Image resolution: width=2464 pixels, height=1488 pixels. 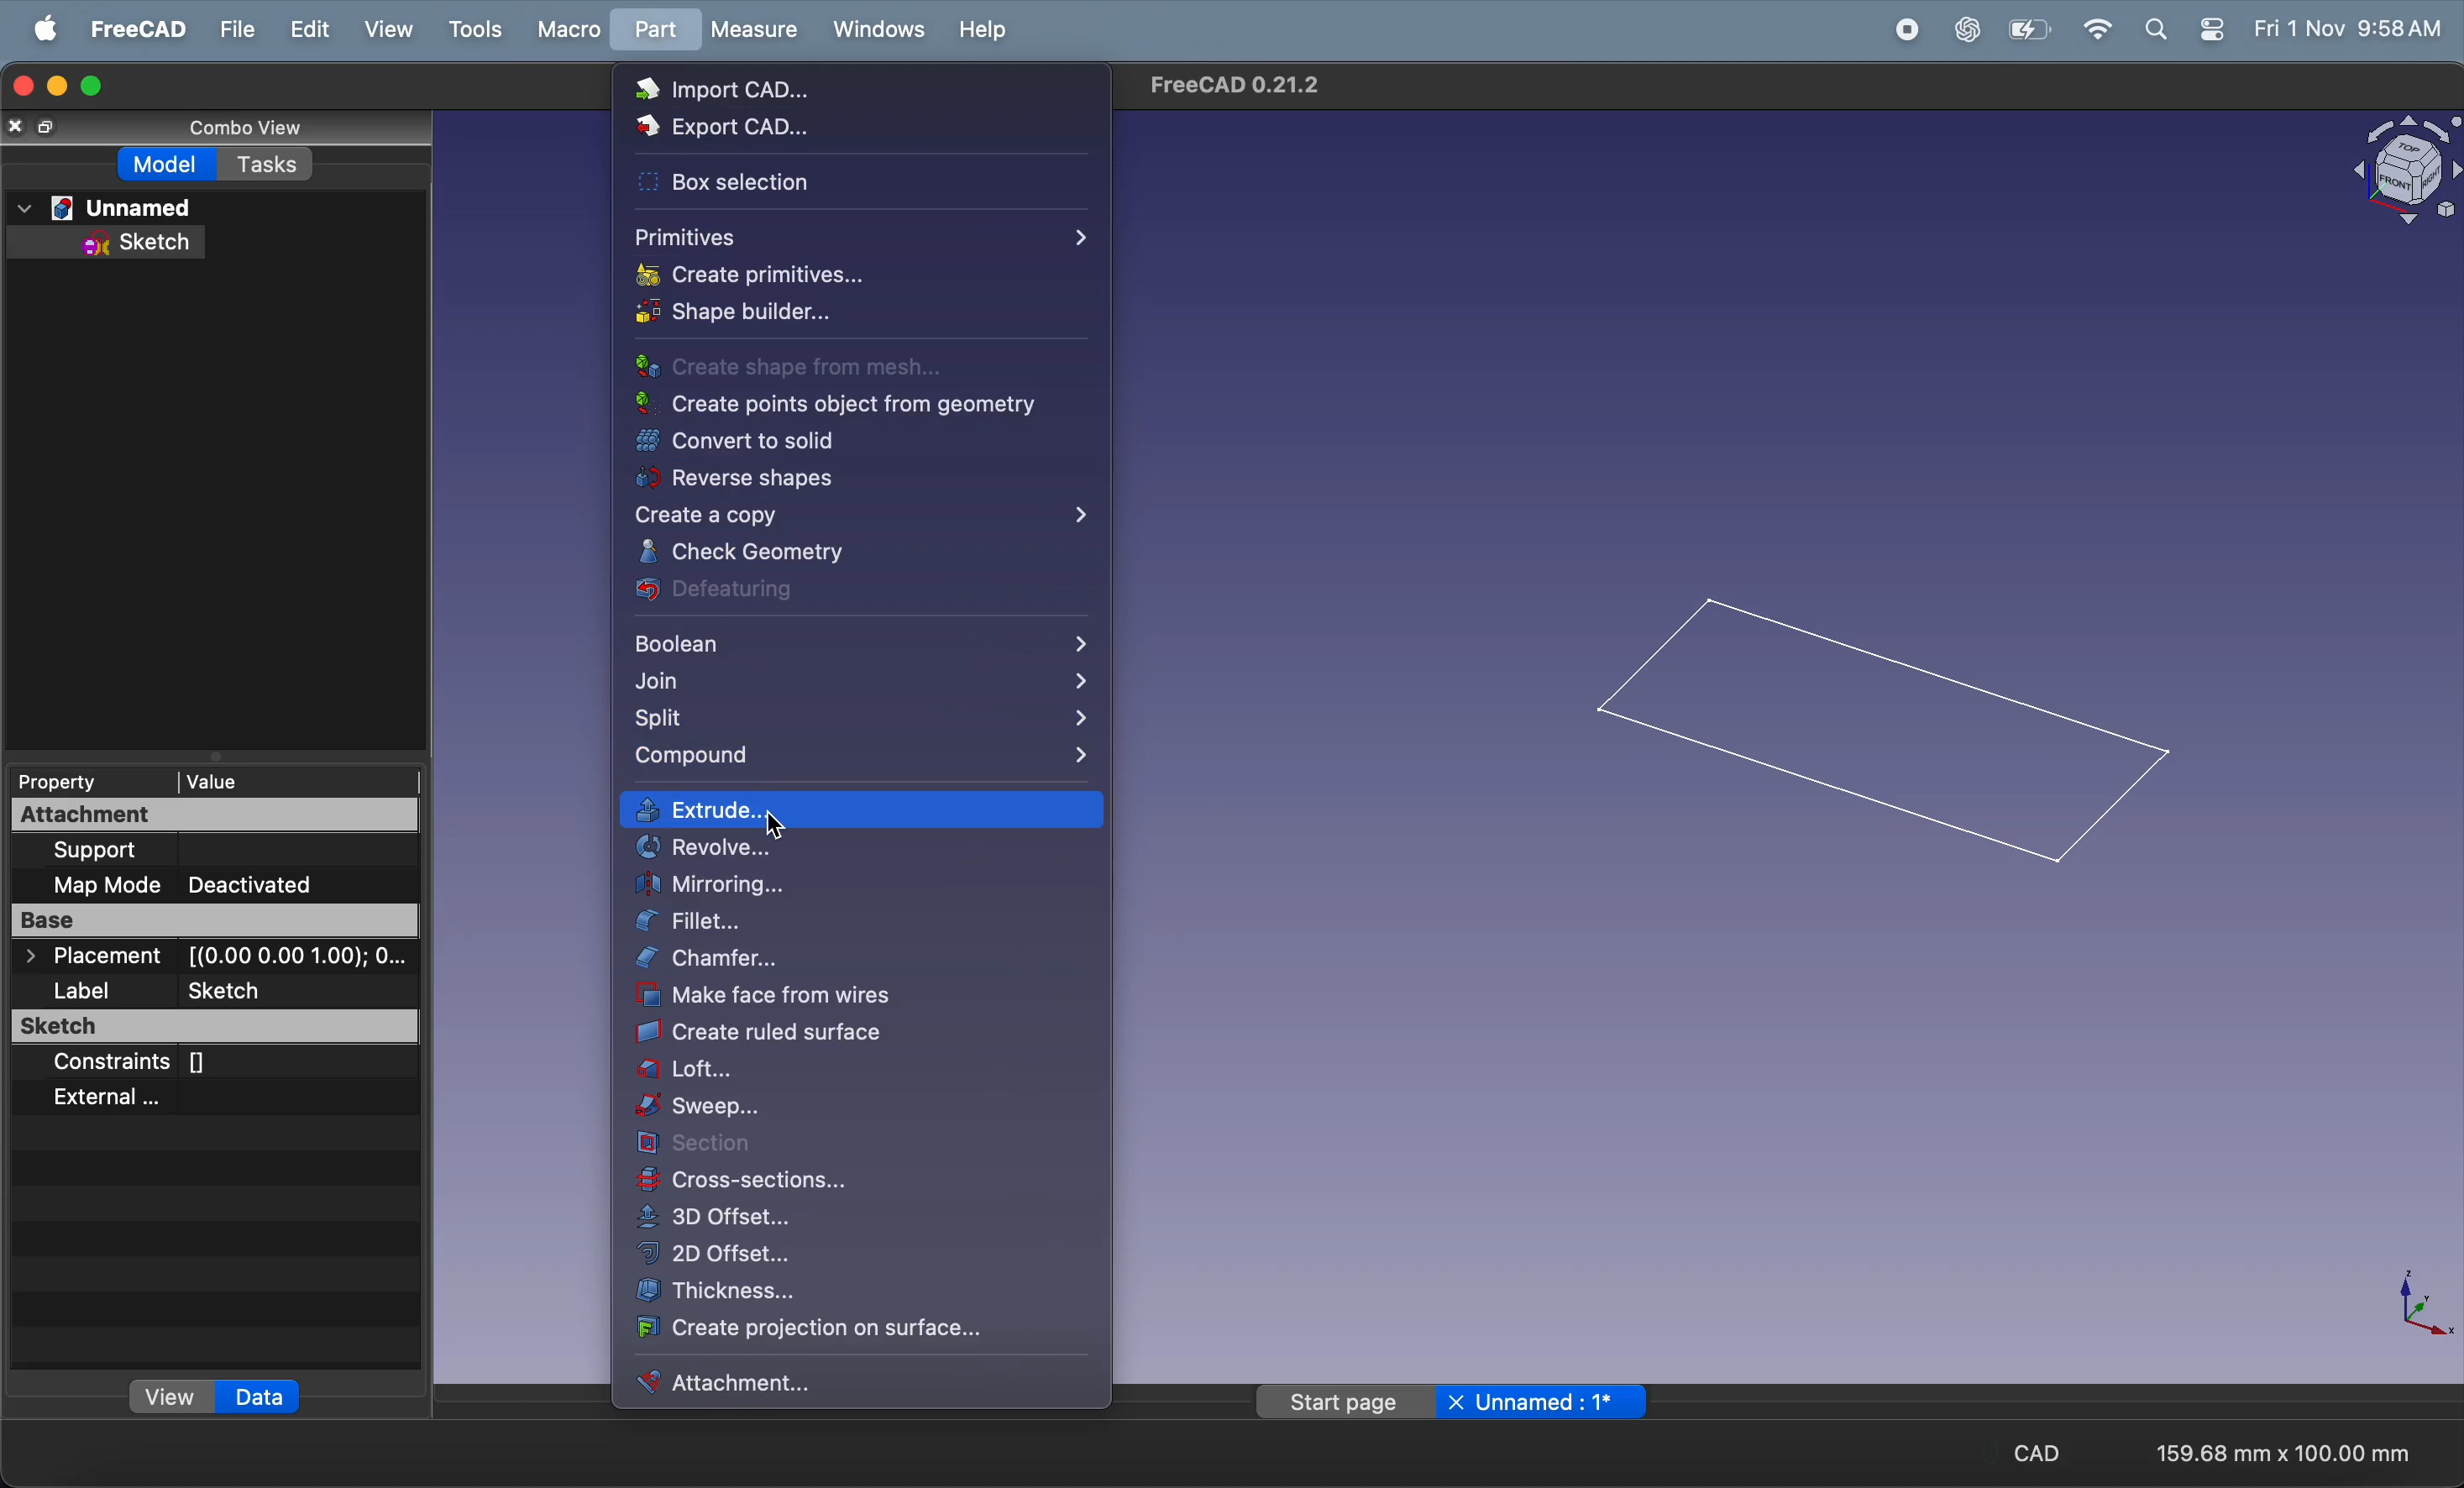 What do you see at coordinates (787, 87) in the screenshot?
I see `import cad` at bounding box center [787, 87].